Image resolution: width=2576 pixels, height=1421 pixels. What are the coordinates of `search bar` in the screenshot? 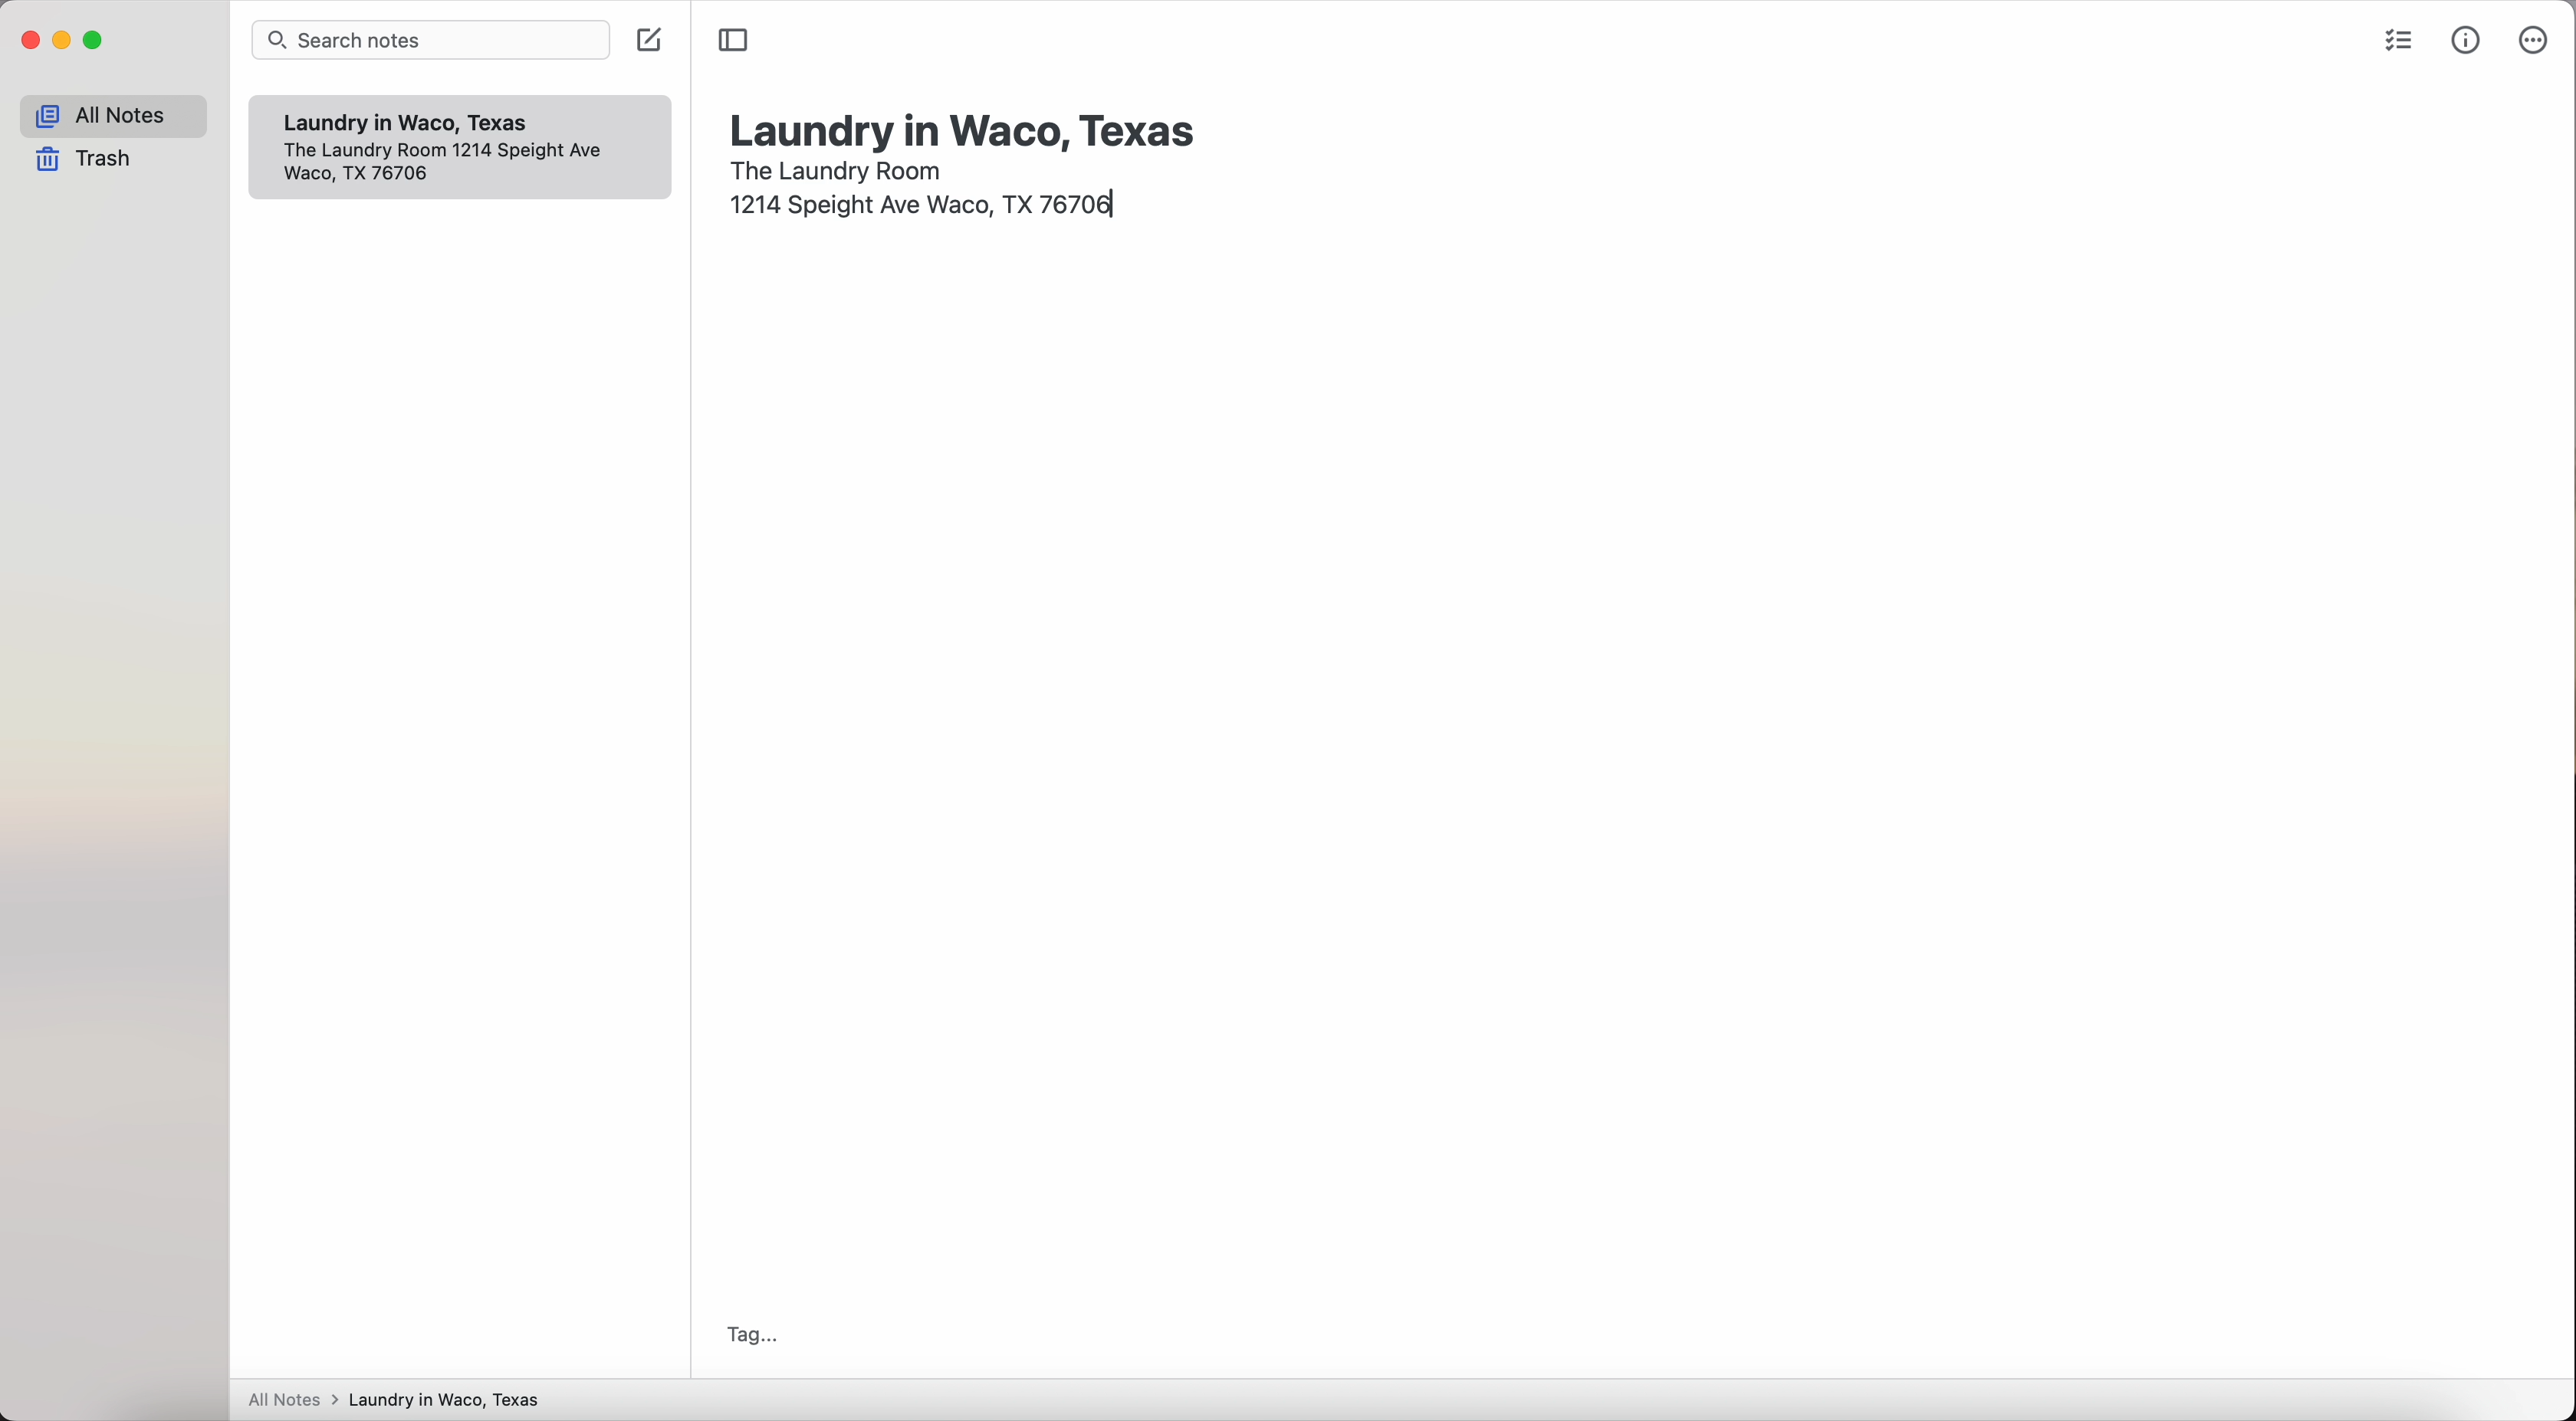 It's located at (435, 42).